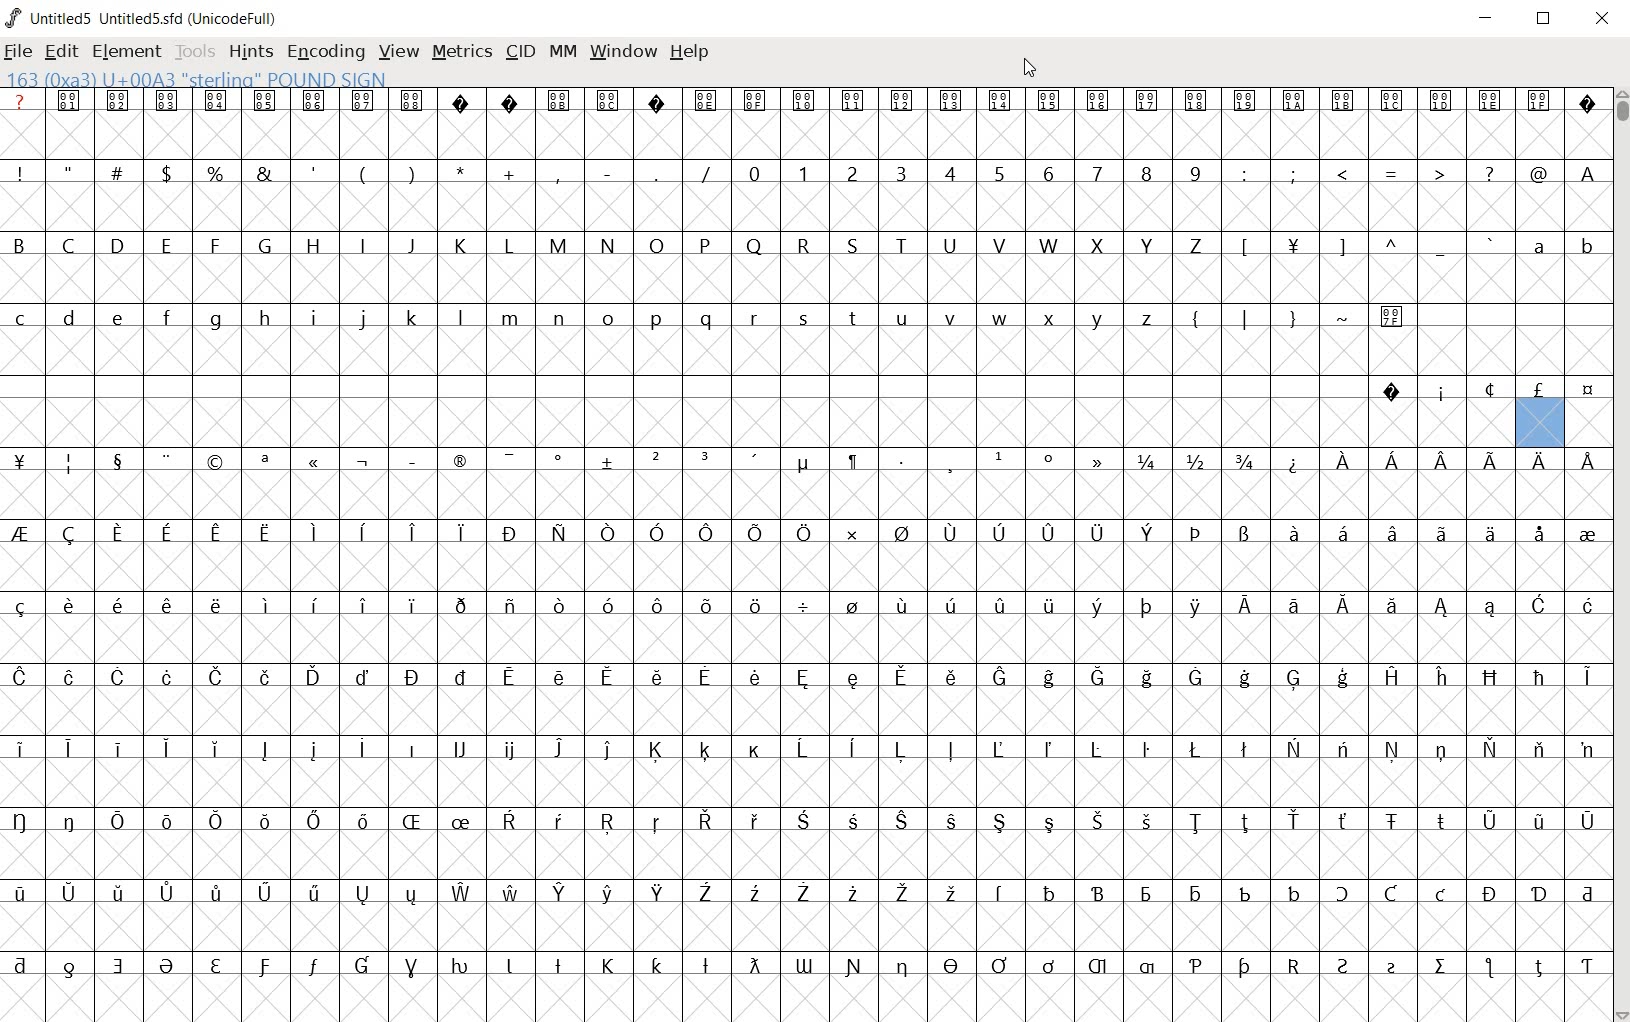  Describe the element at coordinates (1195, 967) in the screenshot. I see `Symbol` at that location.